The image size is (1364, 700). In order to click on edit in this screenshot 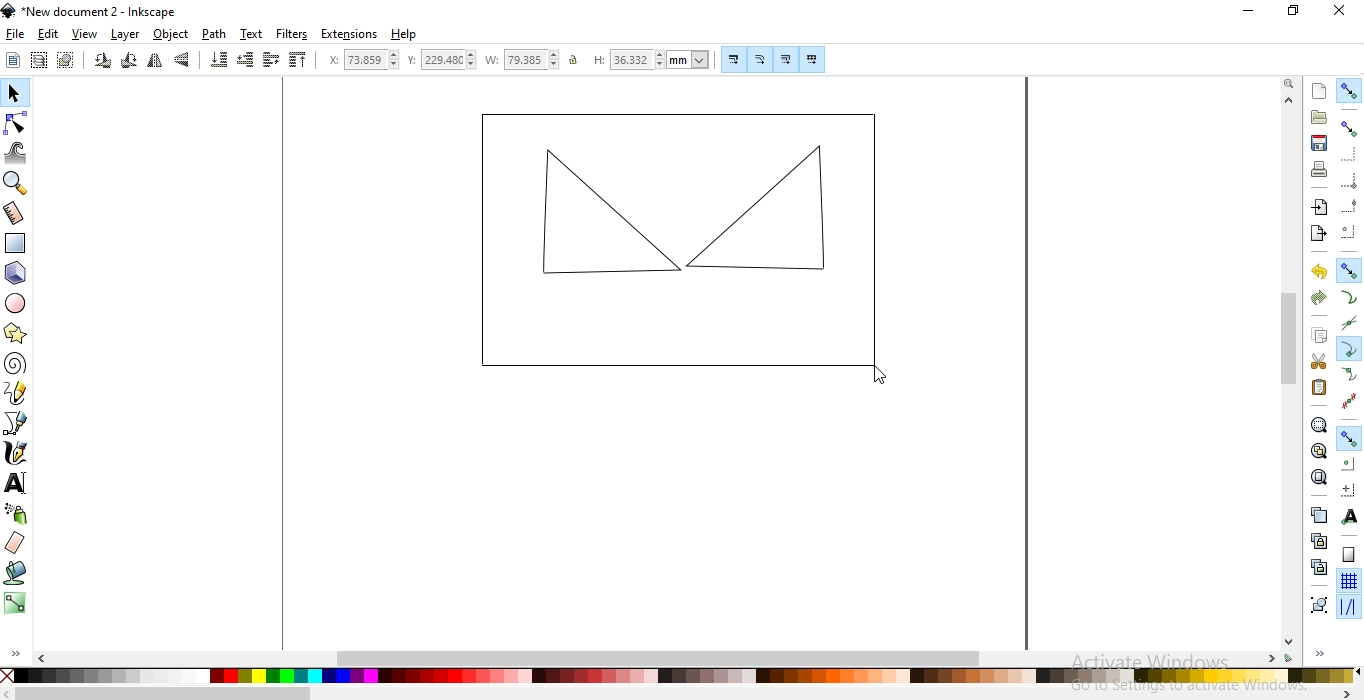, I will do `click(49, 34)`.